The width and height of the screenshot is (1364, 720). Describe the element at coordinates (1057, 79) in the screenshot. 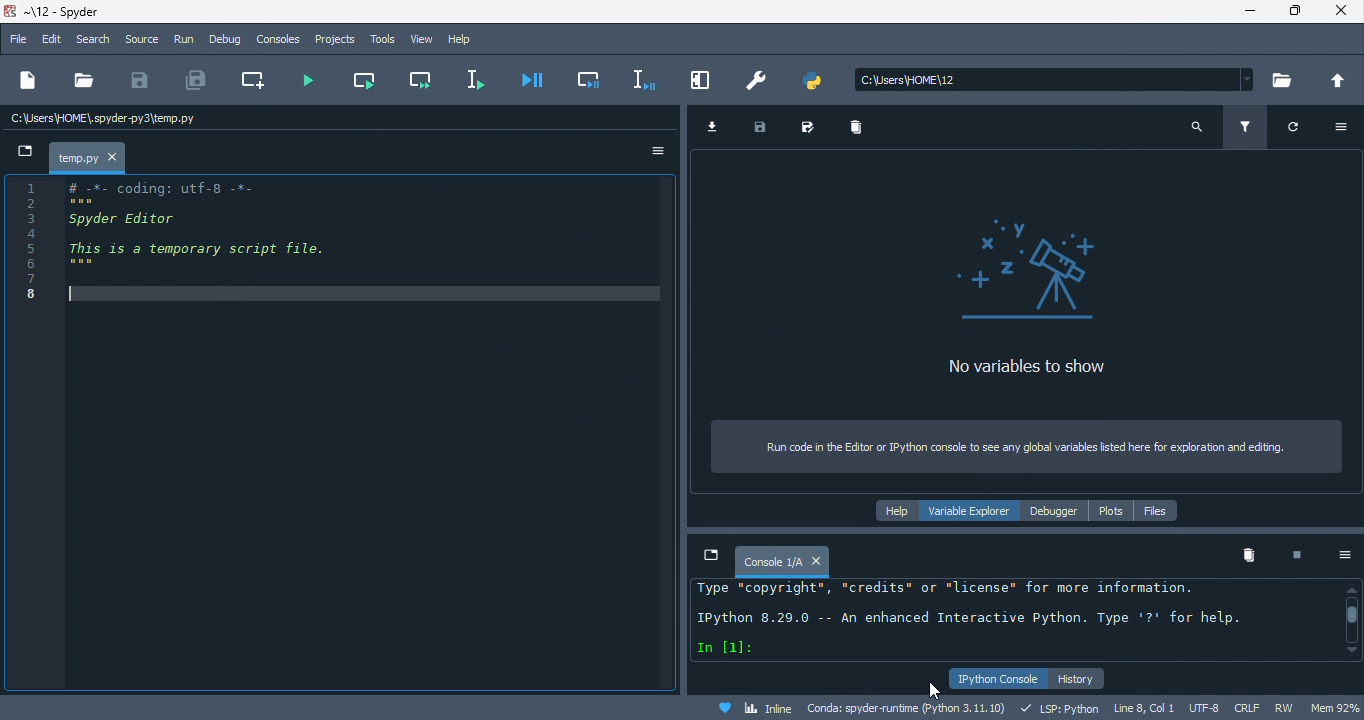

I see `search bar` at that location.